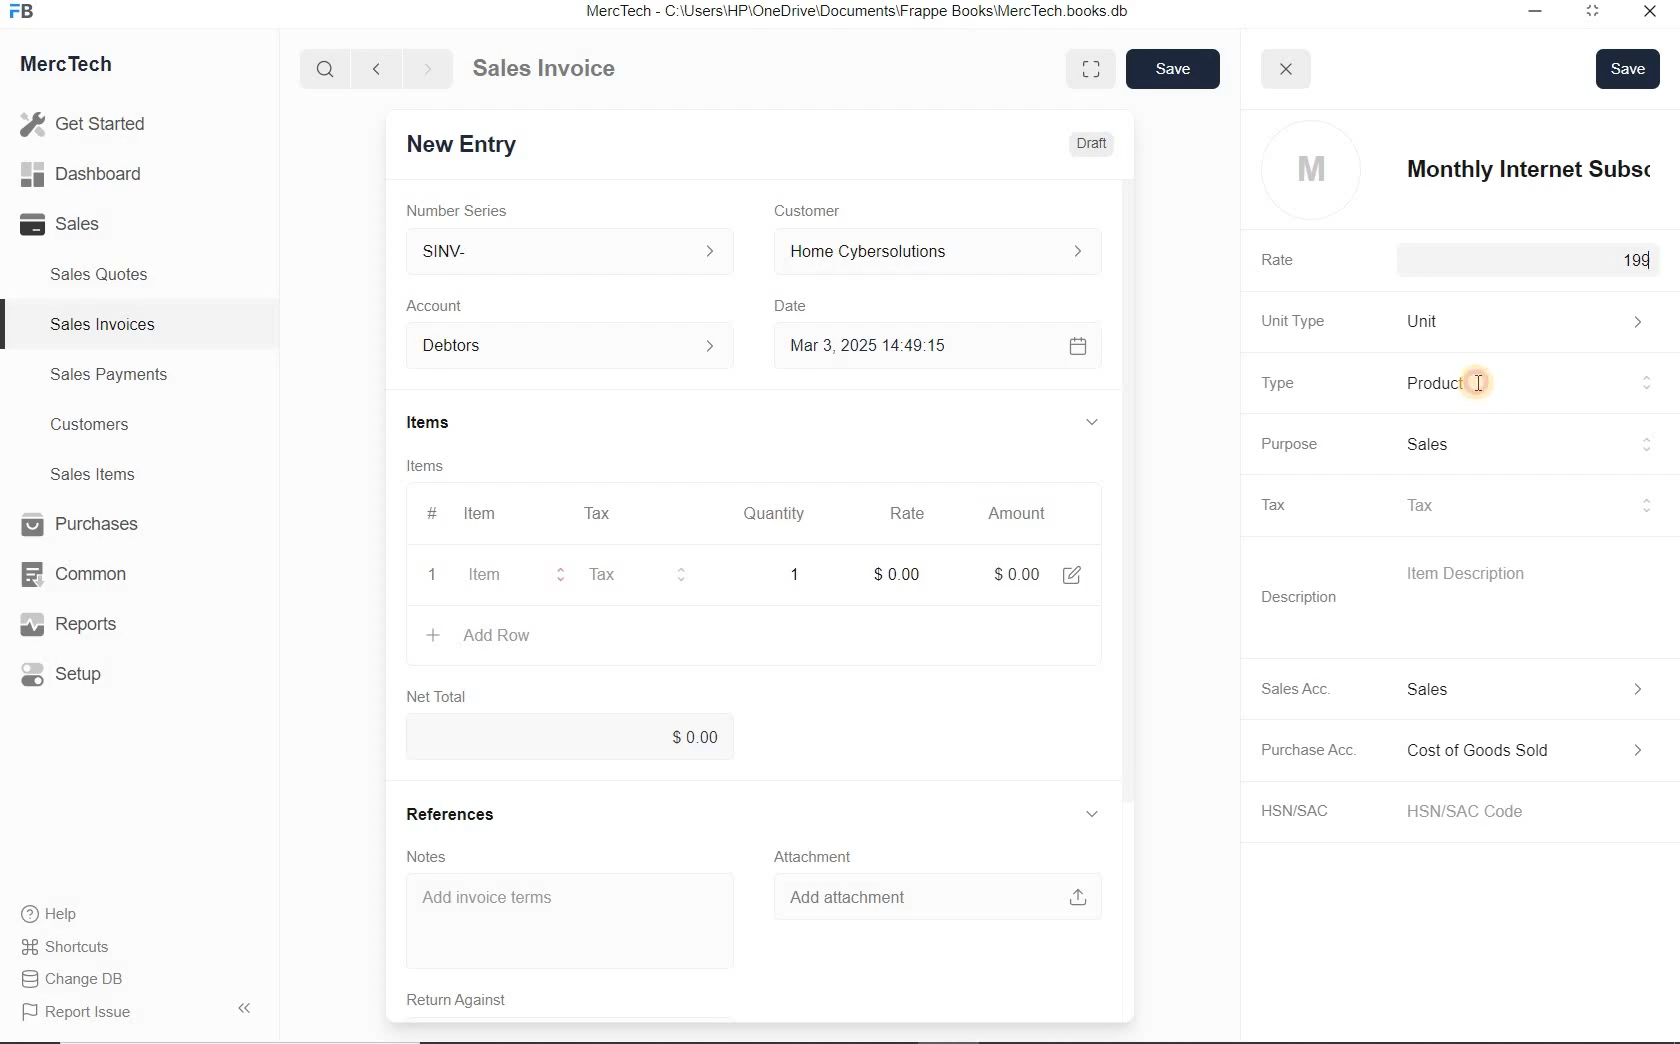 The width and height of the screenshot is (1680, 1044). What do you see at coordinates (1525, 751) in the screenshot?
I see `Expense` at bounding box center [1525, 751].